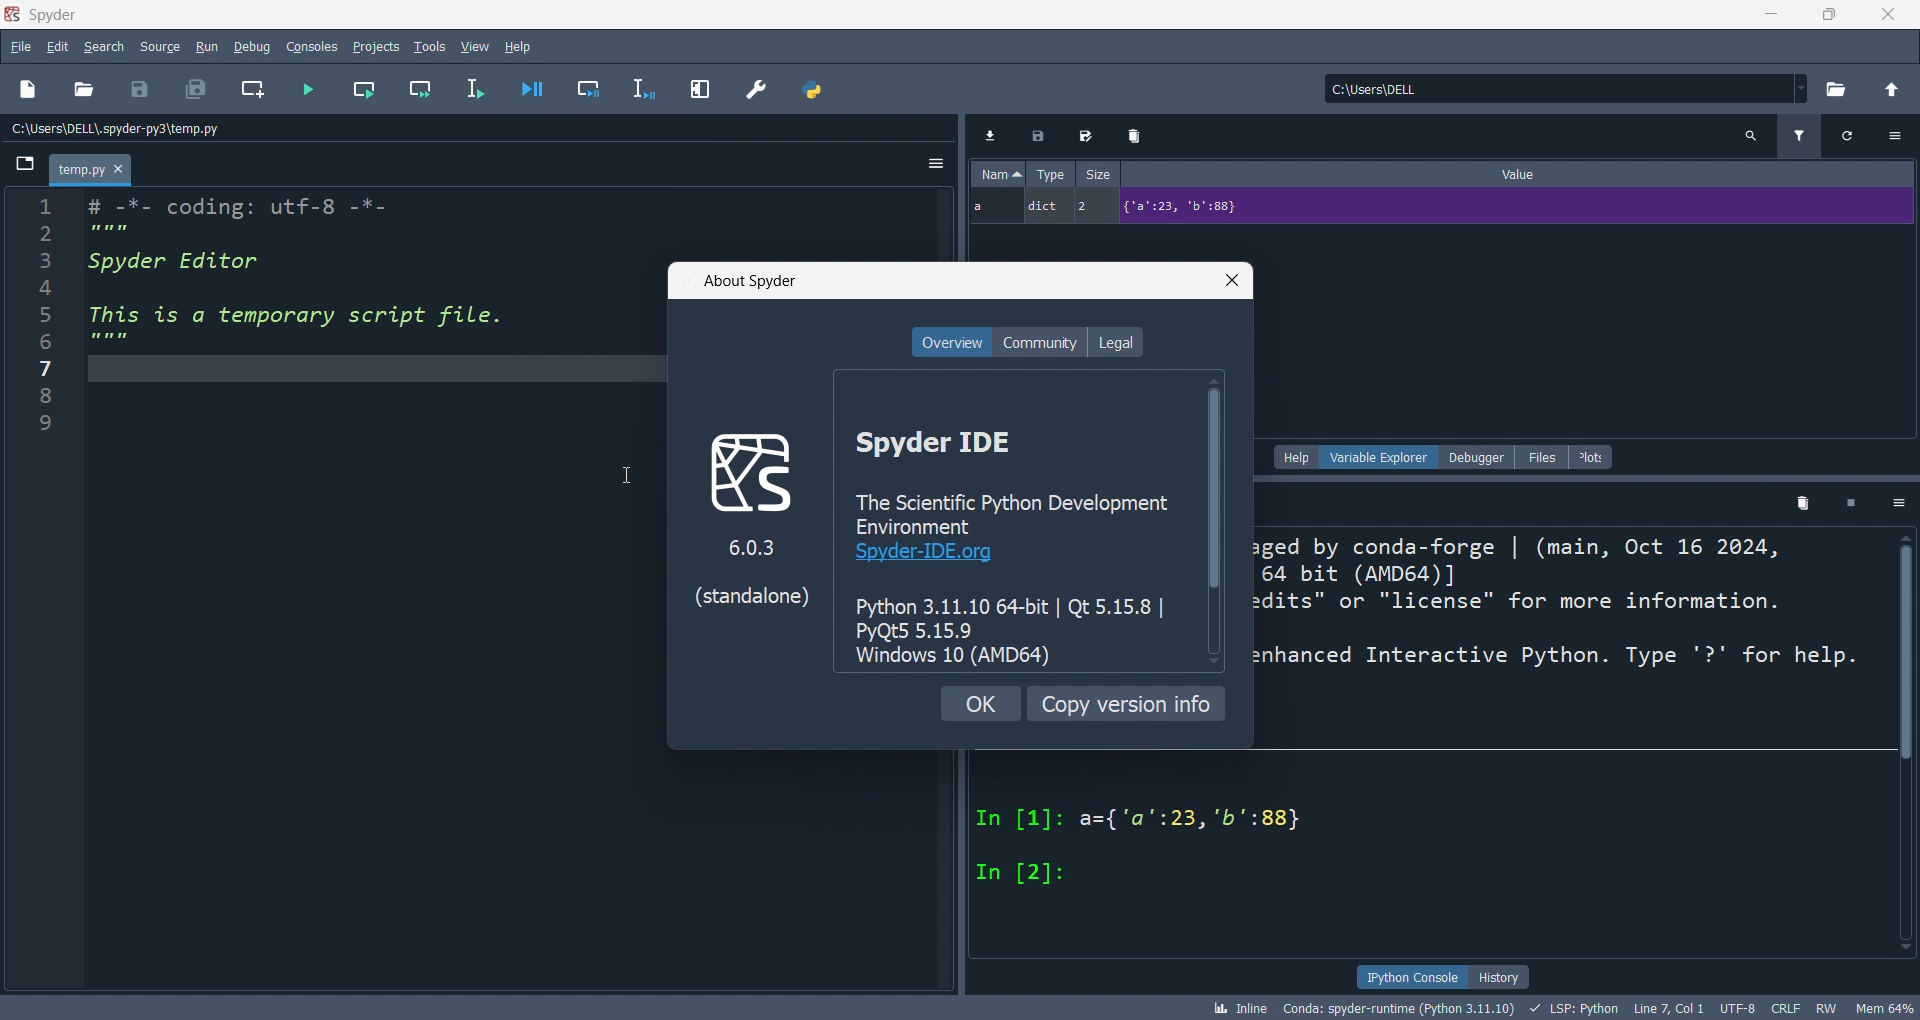 The height and width of the screenshot is (1020, 1920). Describe the element at coordinates (1443, 208) in the screenshot. I see `a dict 2 {'a':23, 'b':88}` at that location.